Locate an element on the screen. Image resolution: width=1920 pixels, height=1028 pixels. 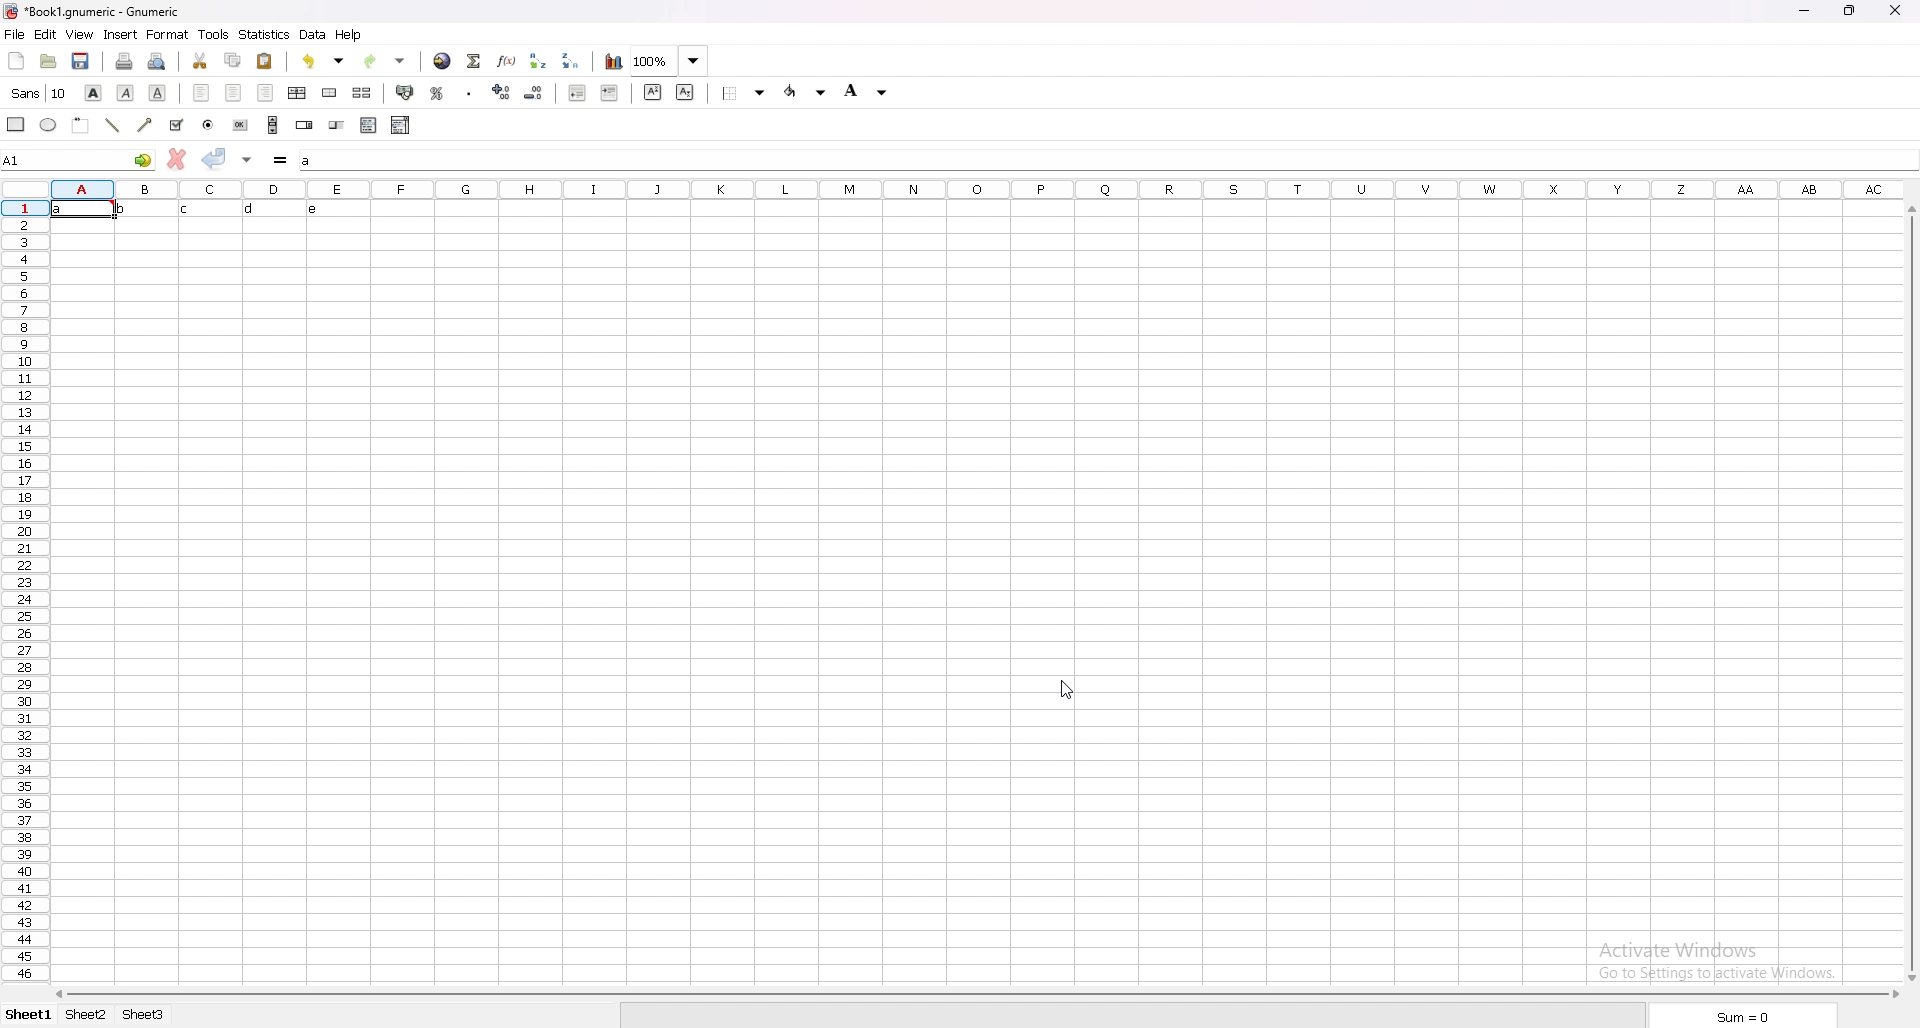
help is located at coordinates (351, 35).